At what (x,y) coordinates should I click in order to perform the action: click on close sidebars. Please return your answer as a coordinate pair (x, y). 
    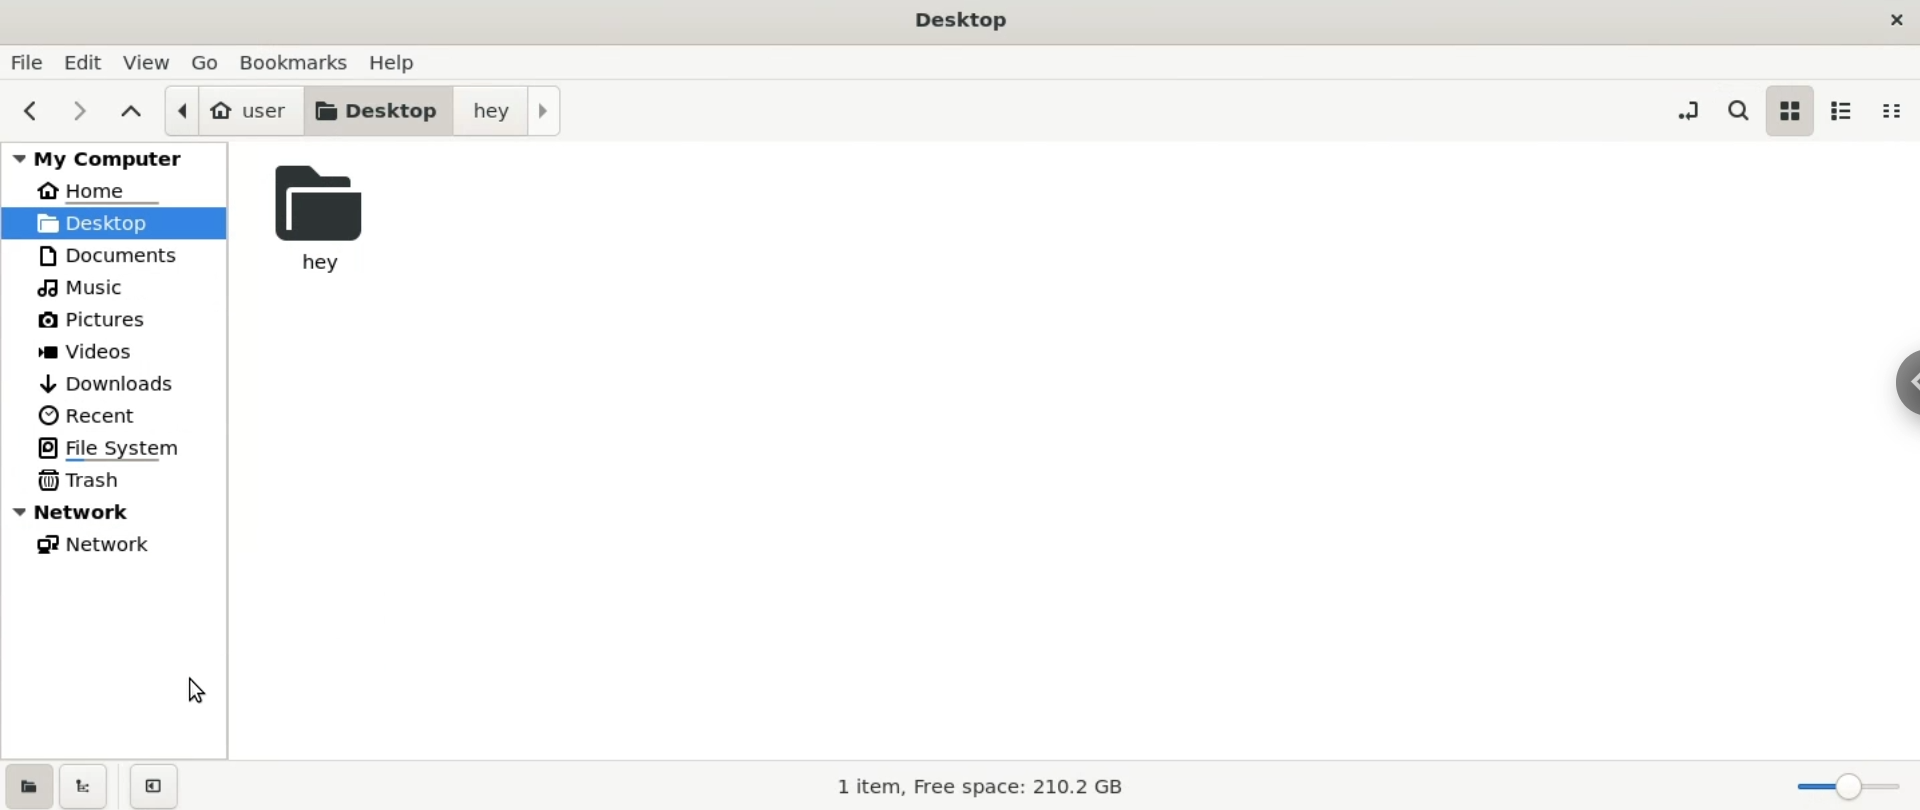
    Looking at the image, I should click on (159, 785).